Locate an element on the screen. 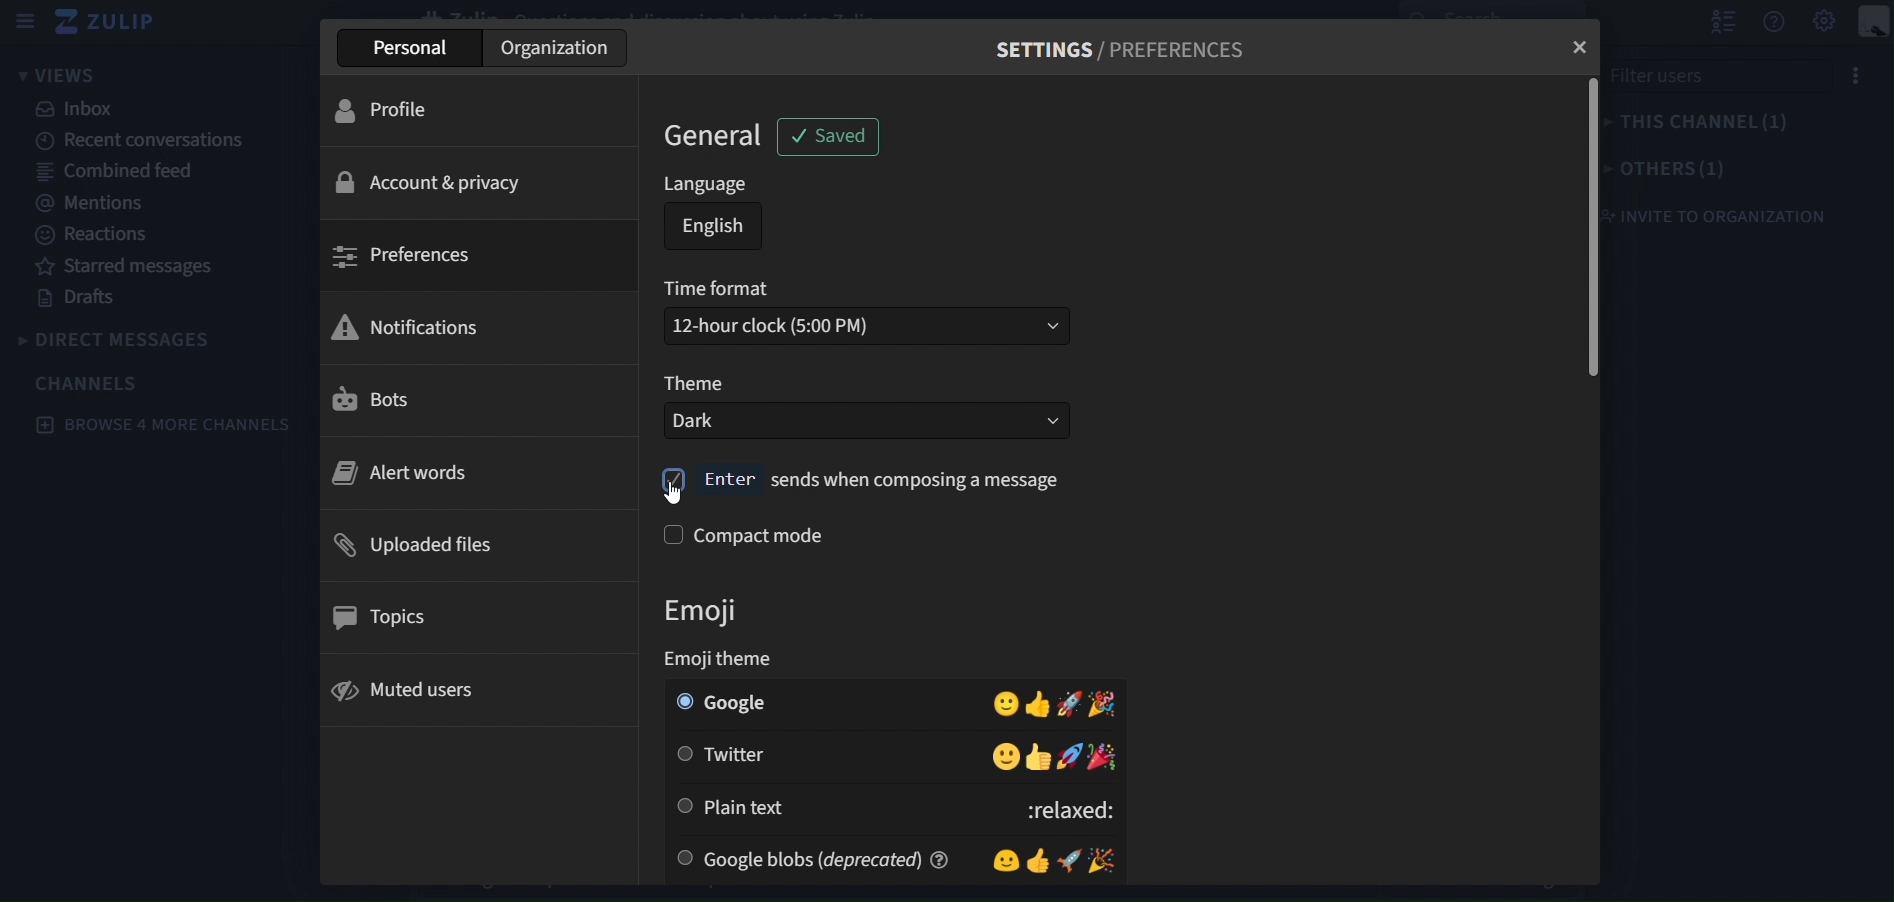  preferences is located at coordinates (474, 257).